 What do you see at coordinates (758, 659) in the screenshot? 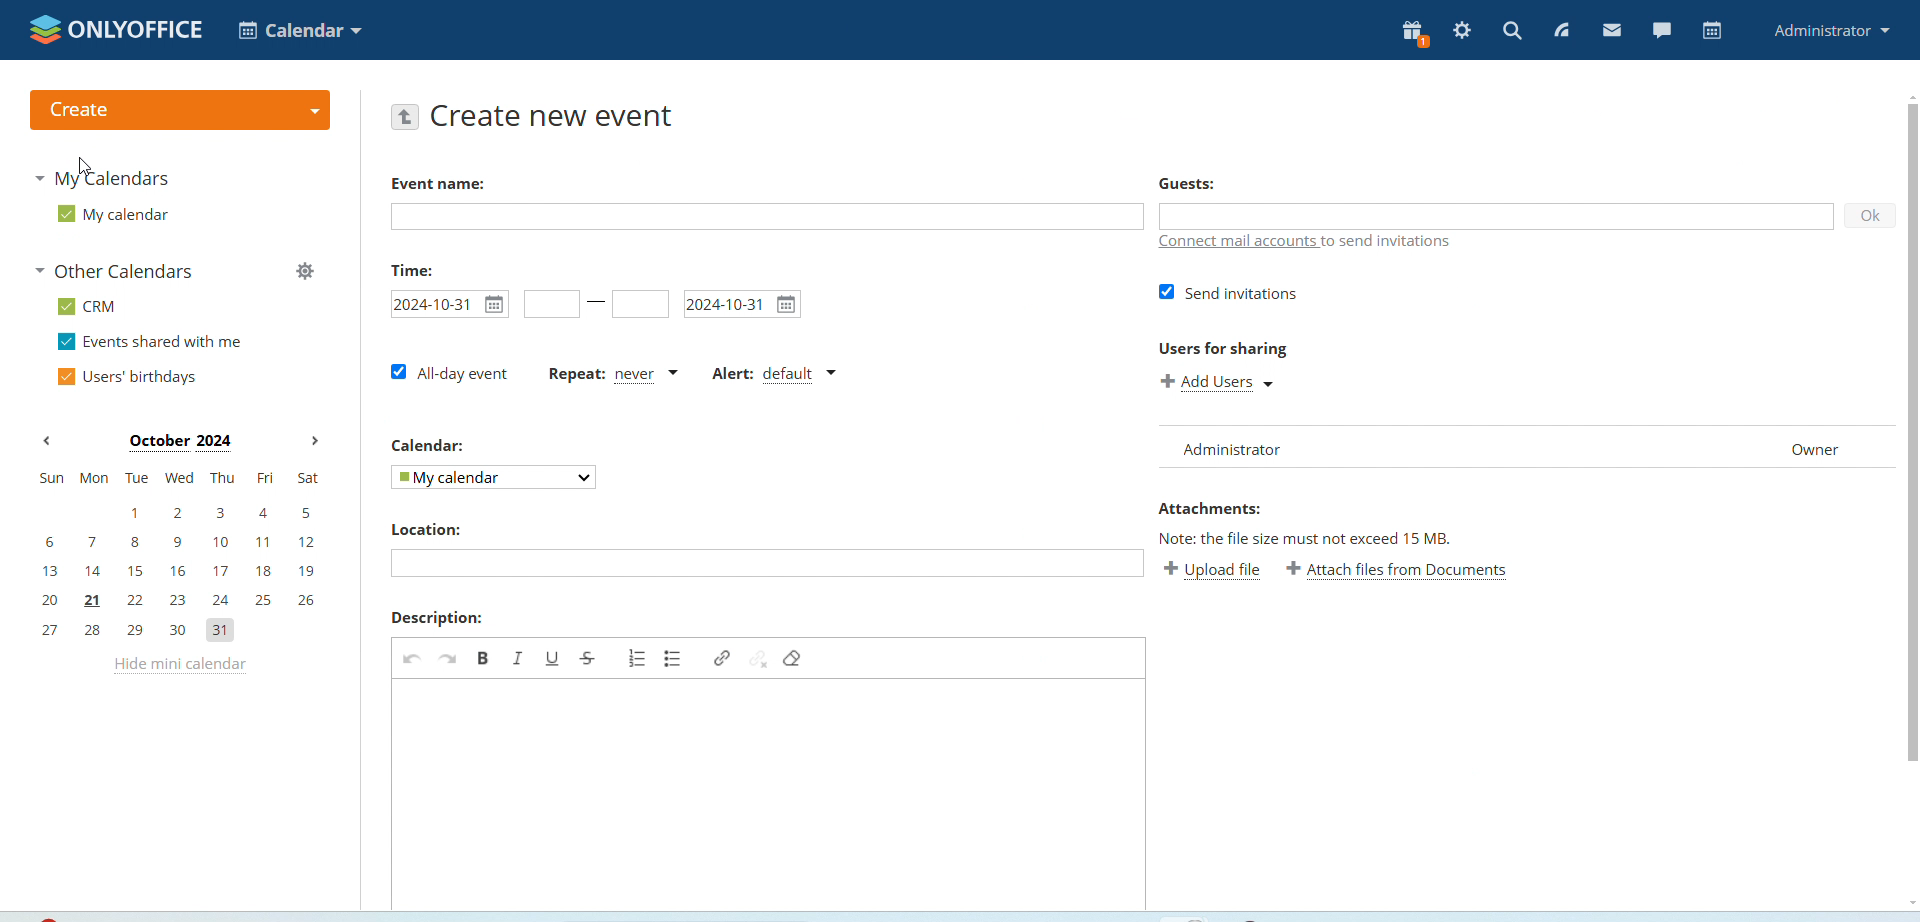
I see `unlink` at bounding box center [758, 659].